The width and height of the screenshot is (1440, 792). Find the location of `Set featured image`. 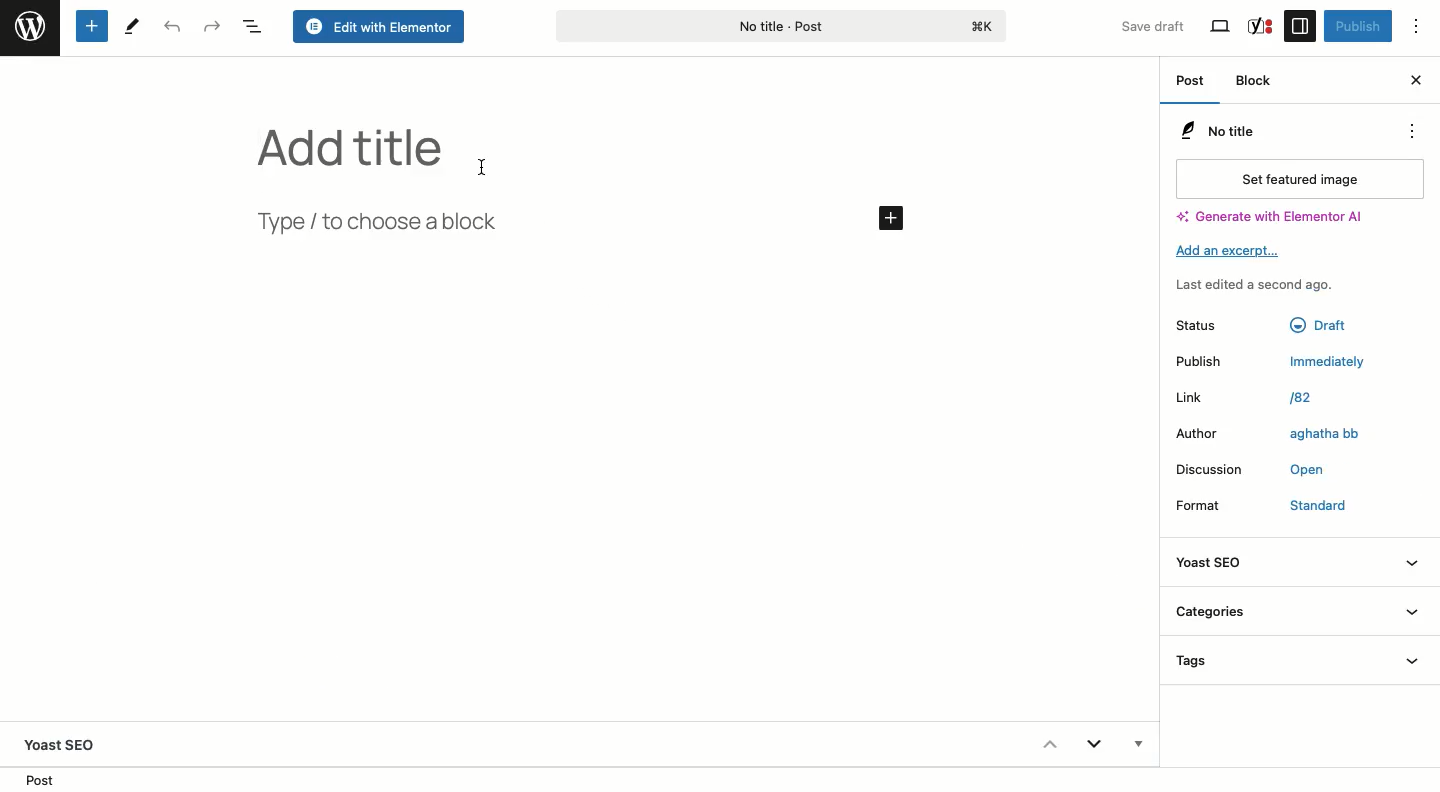

Set featured image is located at coordinates (1297, 178).